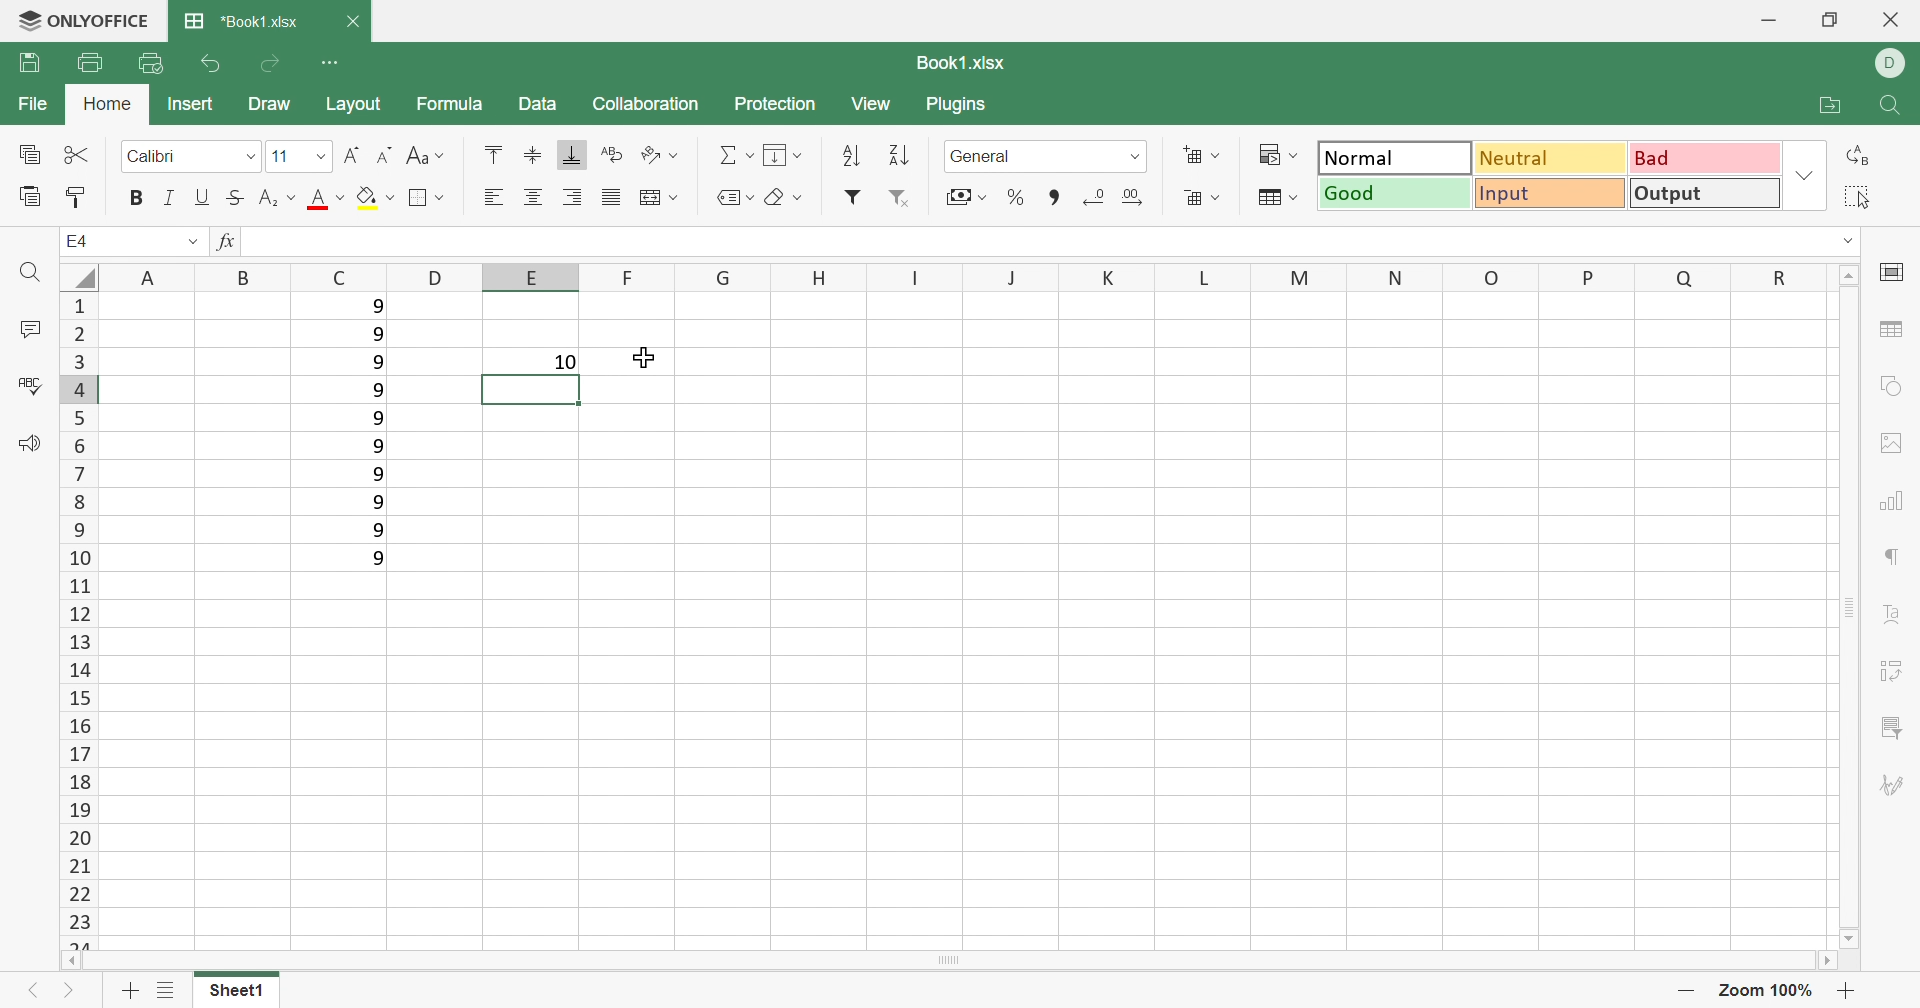  Describe the element at coordinates (32, 328) in the screenshot. I see `Comments` at that location.